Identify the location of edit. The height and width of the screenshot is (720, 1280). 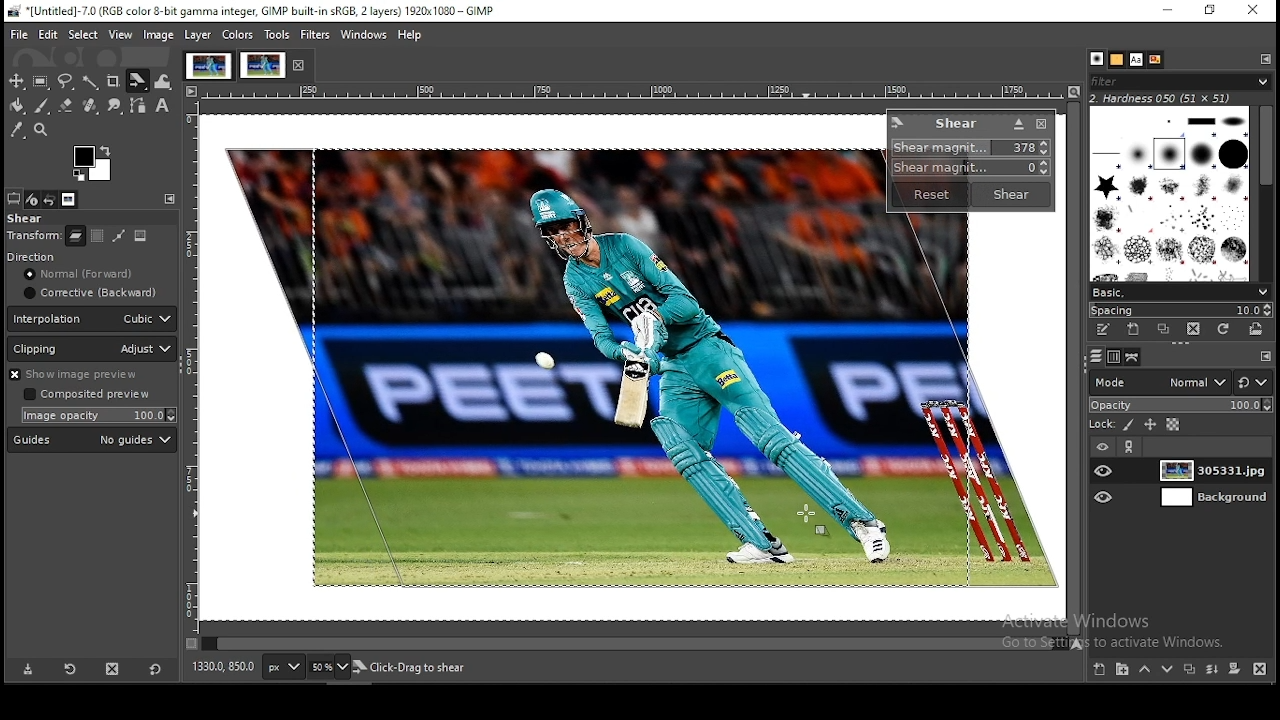
(49, 34).